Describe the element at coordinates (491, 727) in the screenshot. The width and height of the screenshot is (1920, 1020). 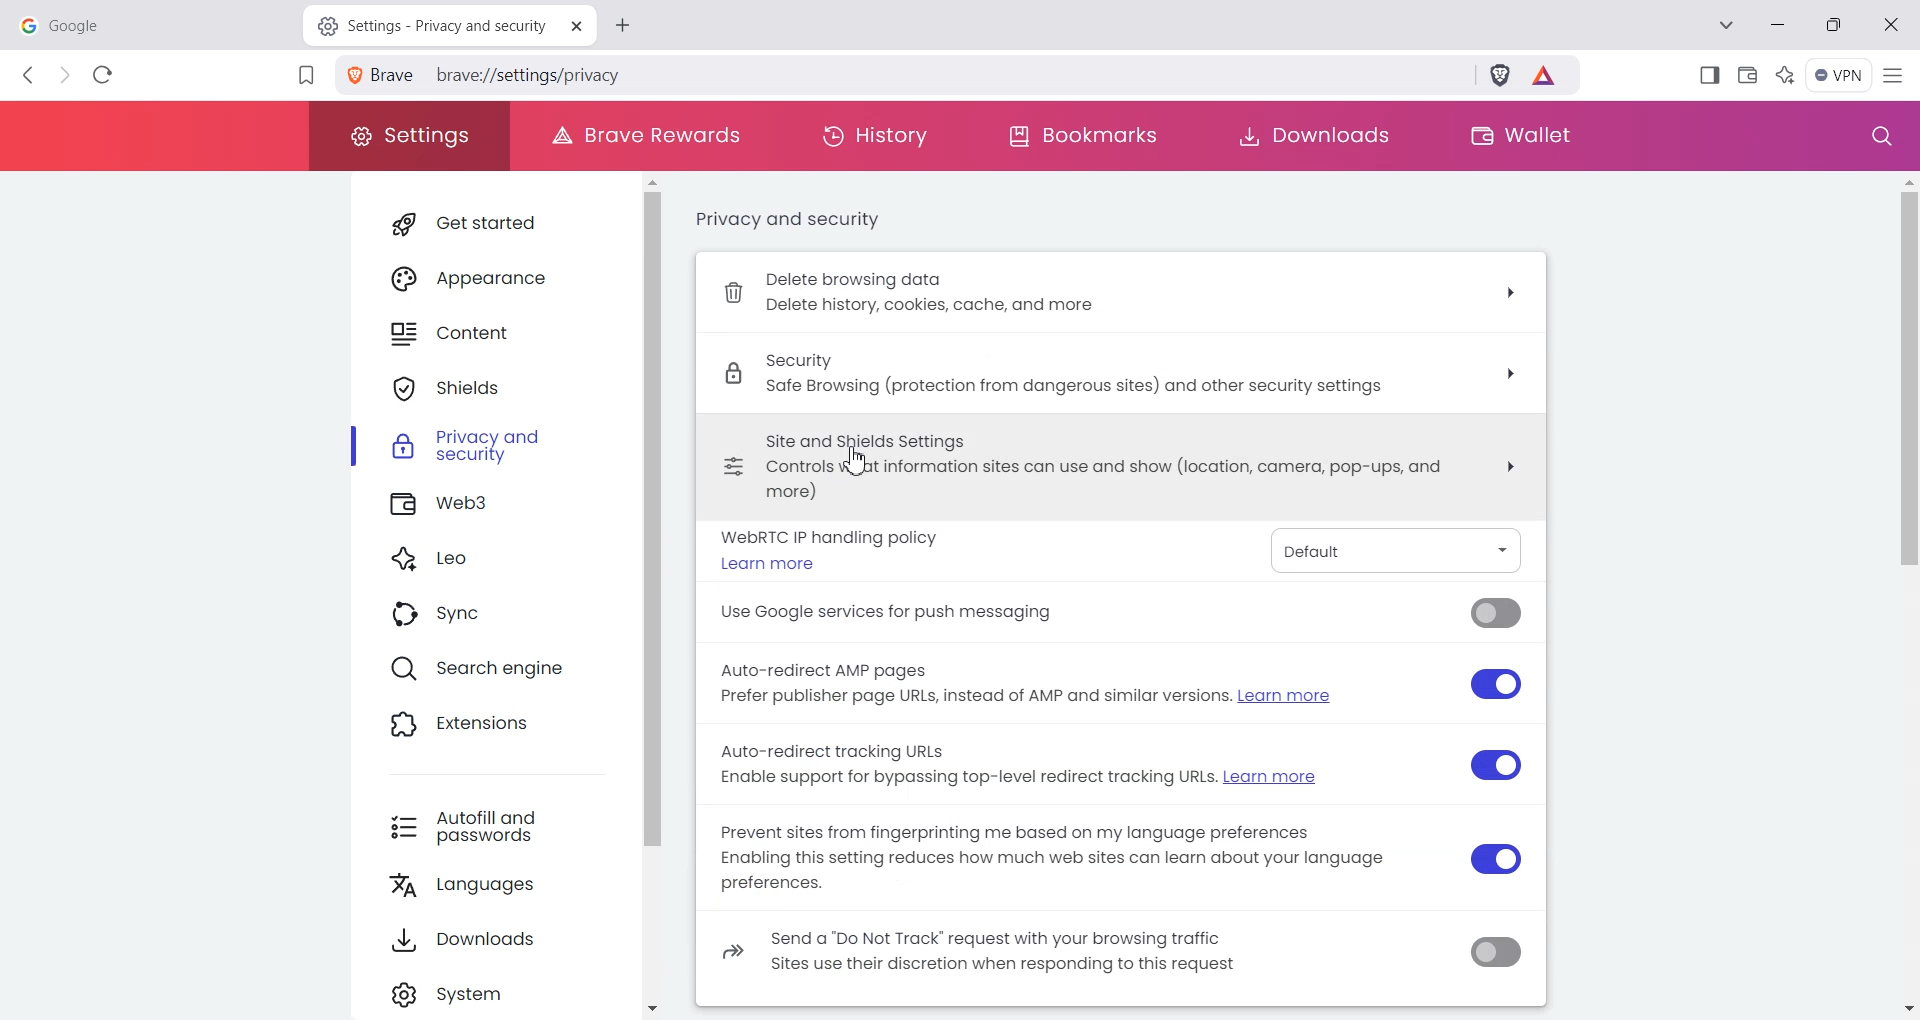
I see `Extensions` at that location.